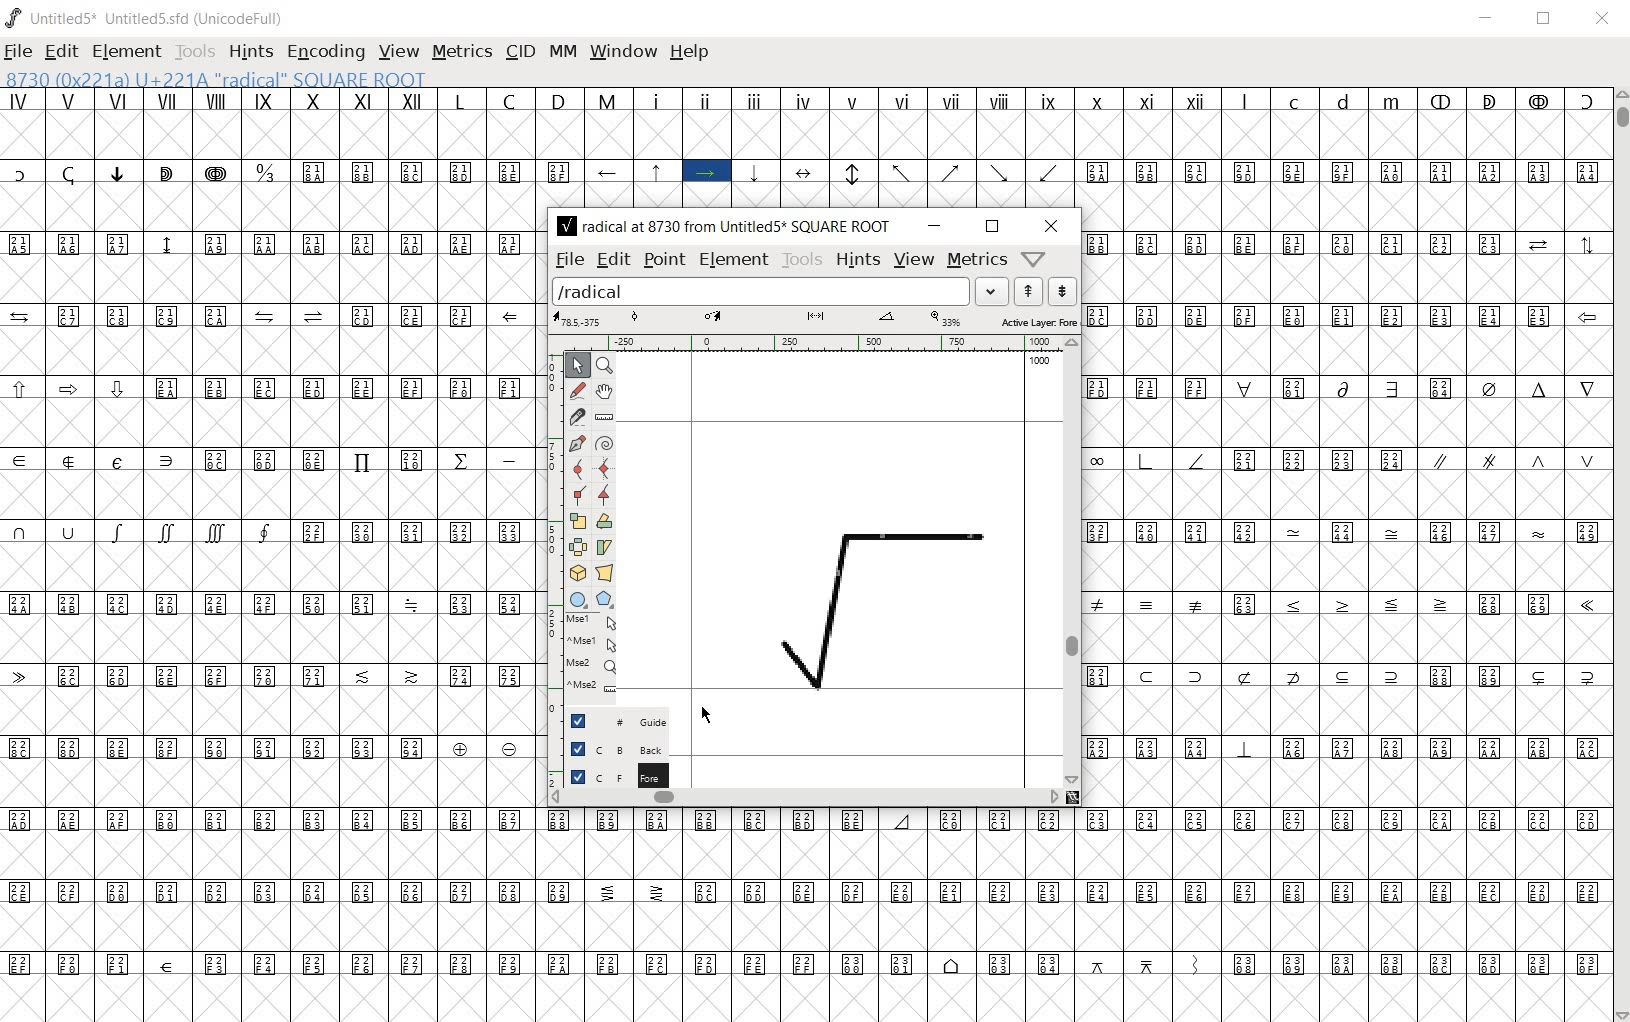 This screenshot has width=1630, height=1022. What do you see at coordinates (567, 261) in the screenshot?
I see `file` at bounding box center [567, 261].